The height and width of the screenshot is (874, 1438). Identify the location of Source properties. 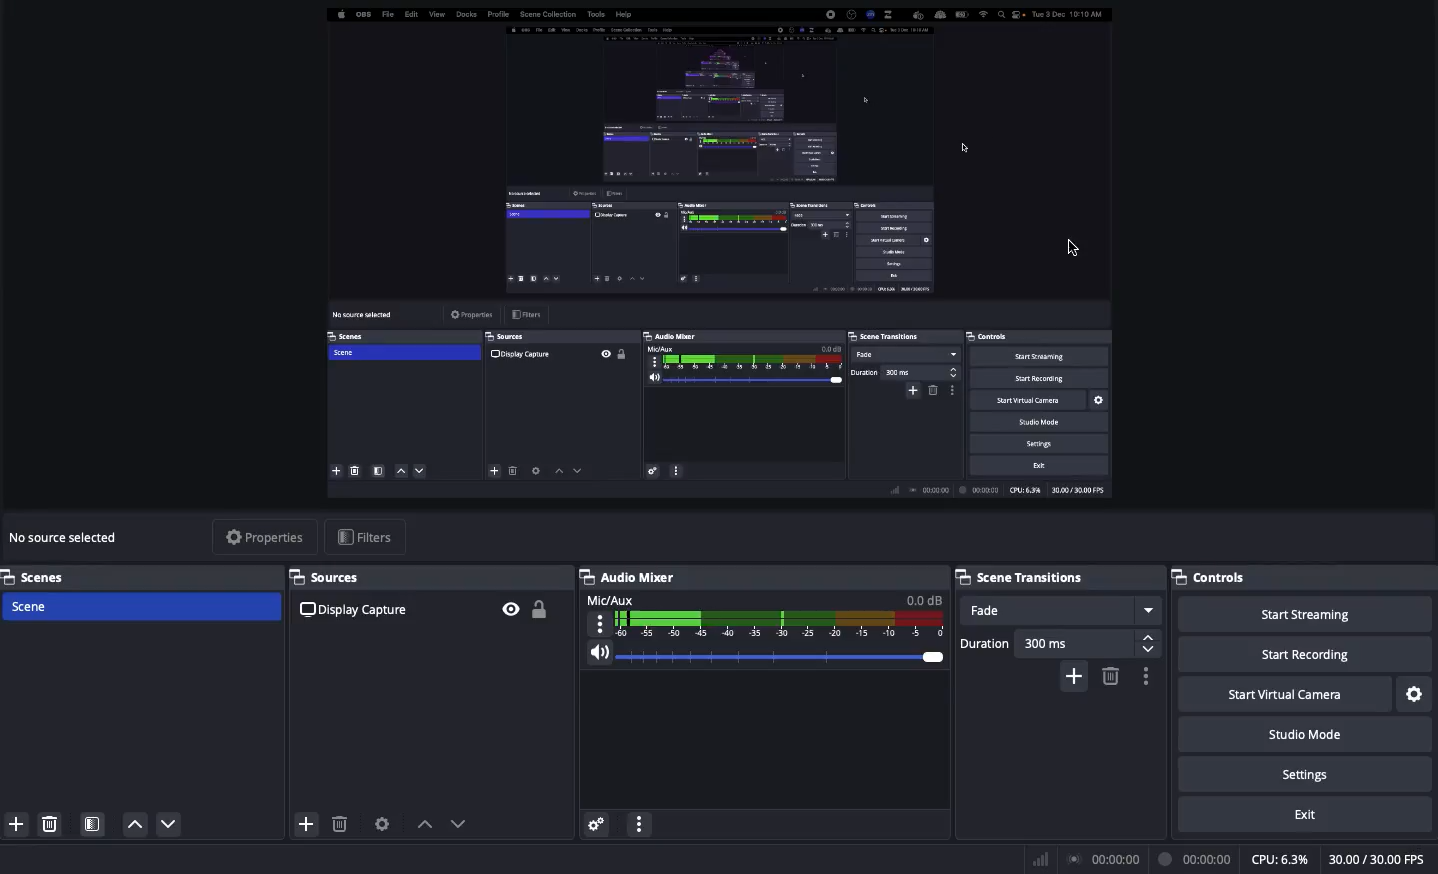
(381, 825).